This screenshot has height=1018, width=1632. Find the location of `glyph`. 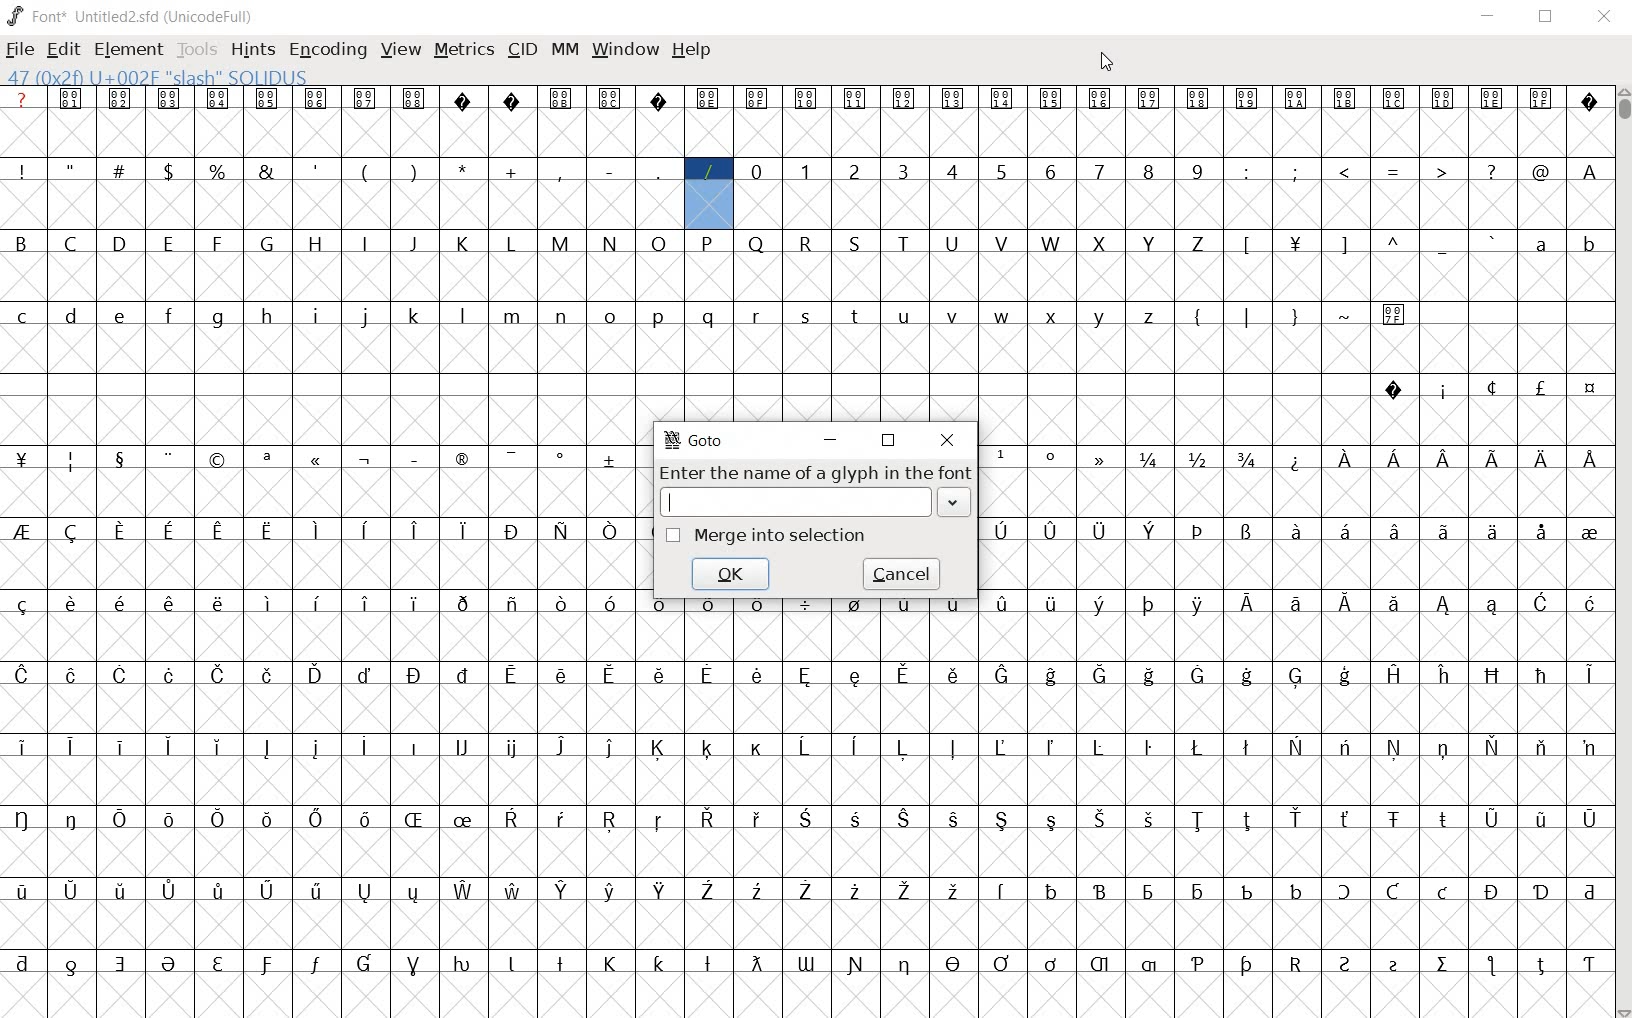

glyph is located at coordinates (1100, 891).